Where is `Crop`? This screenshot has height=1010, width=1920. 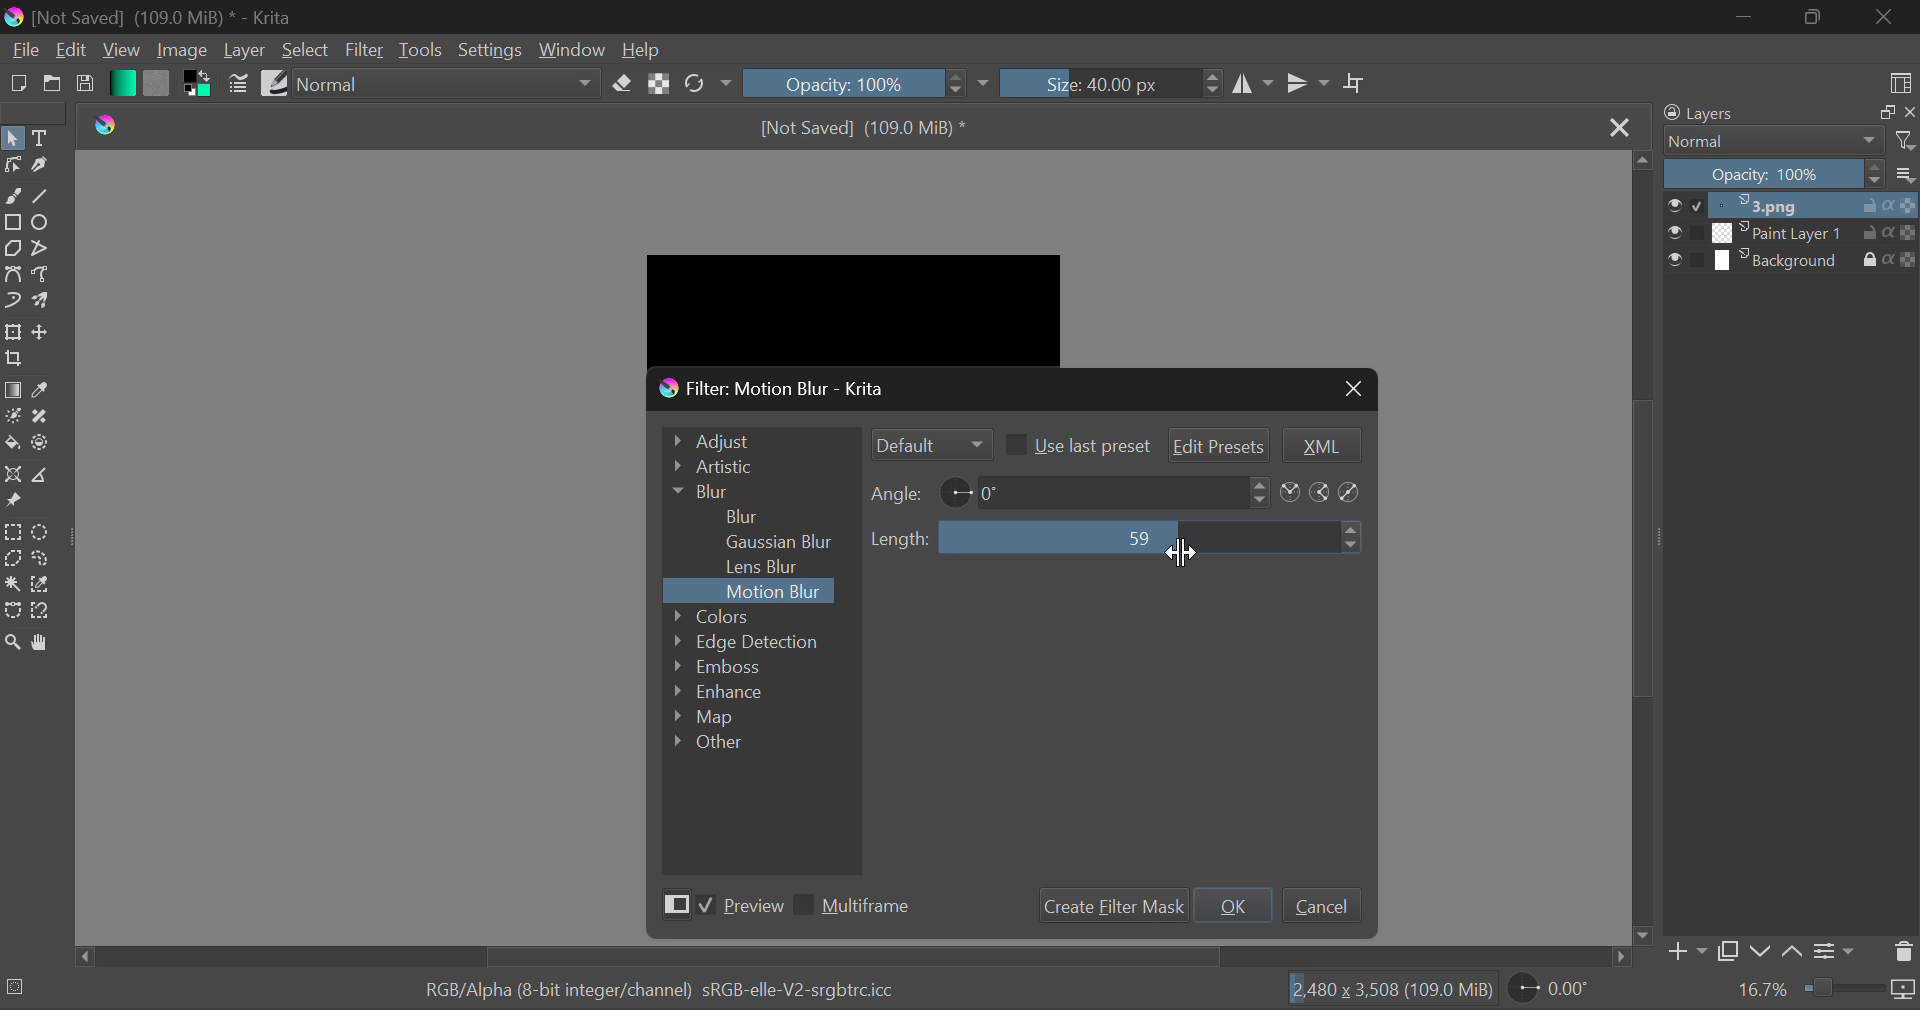
Crop is located at coordinates (14, 360).